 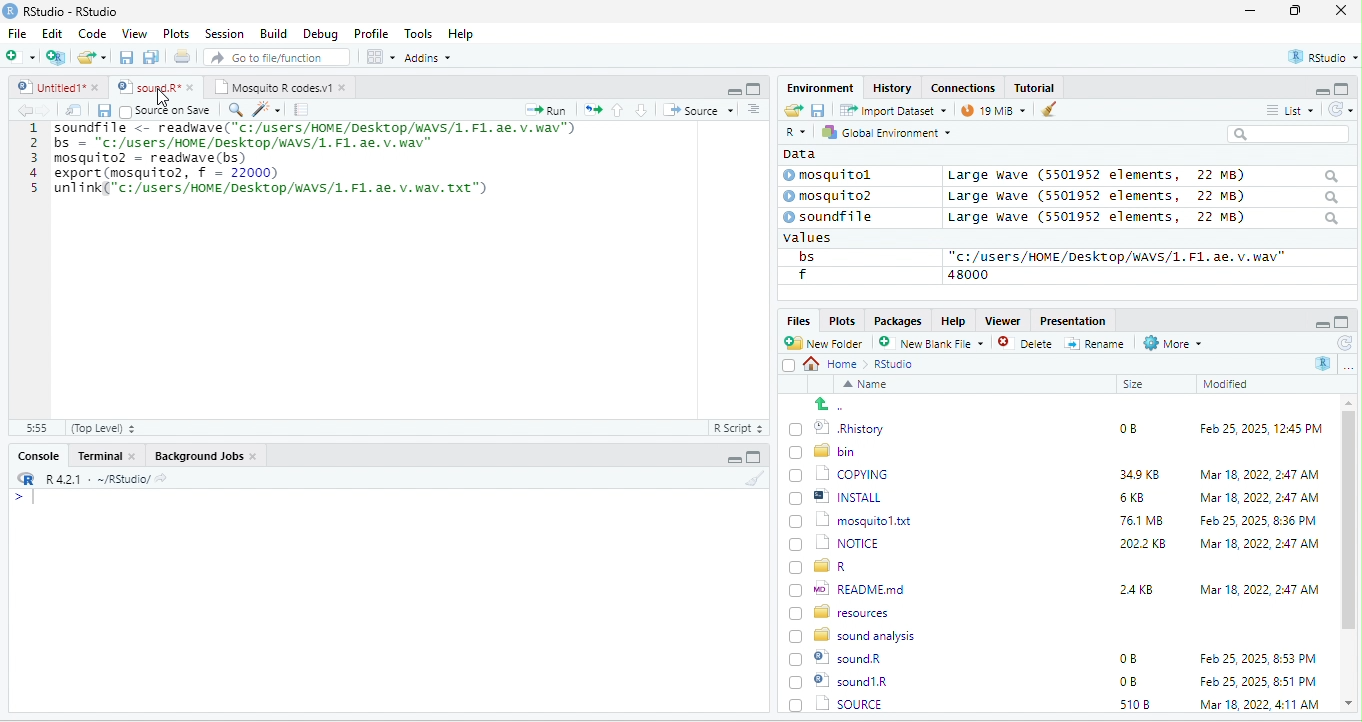 What do you see at coordinates (319, 162) in the screenshot?
I see `code` at bounding box center [319, 162].